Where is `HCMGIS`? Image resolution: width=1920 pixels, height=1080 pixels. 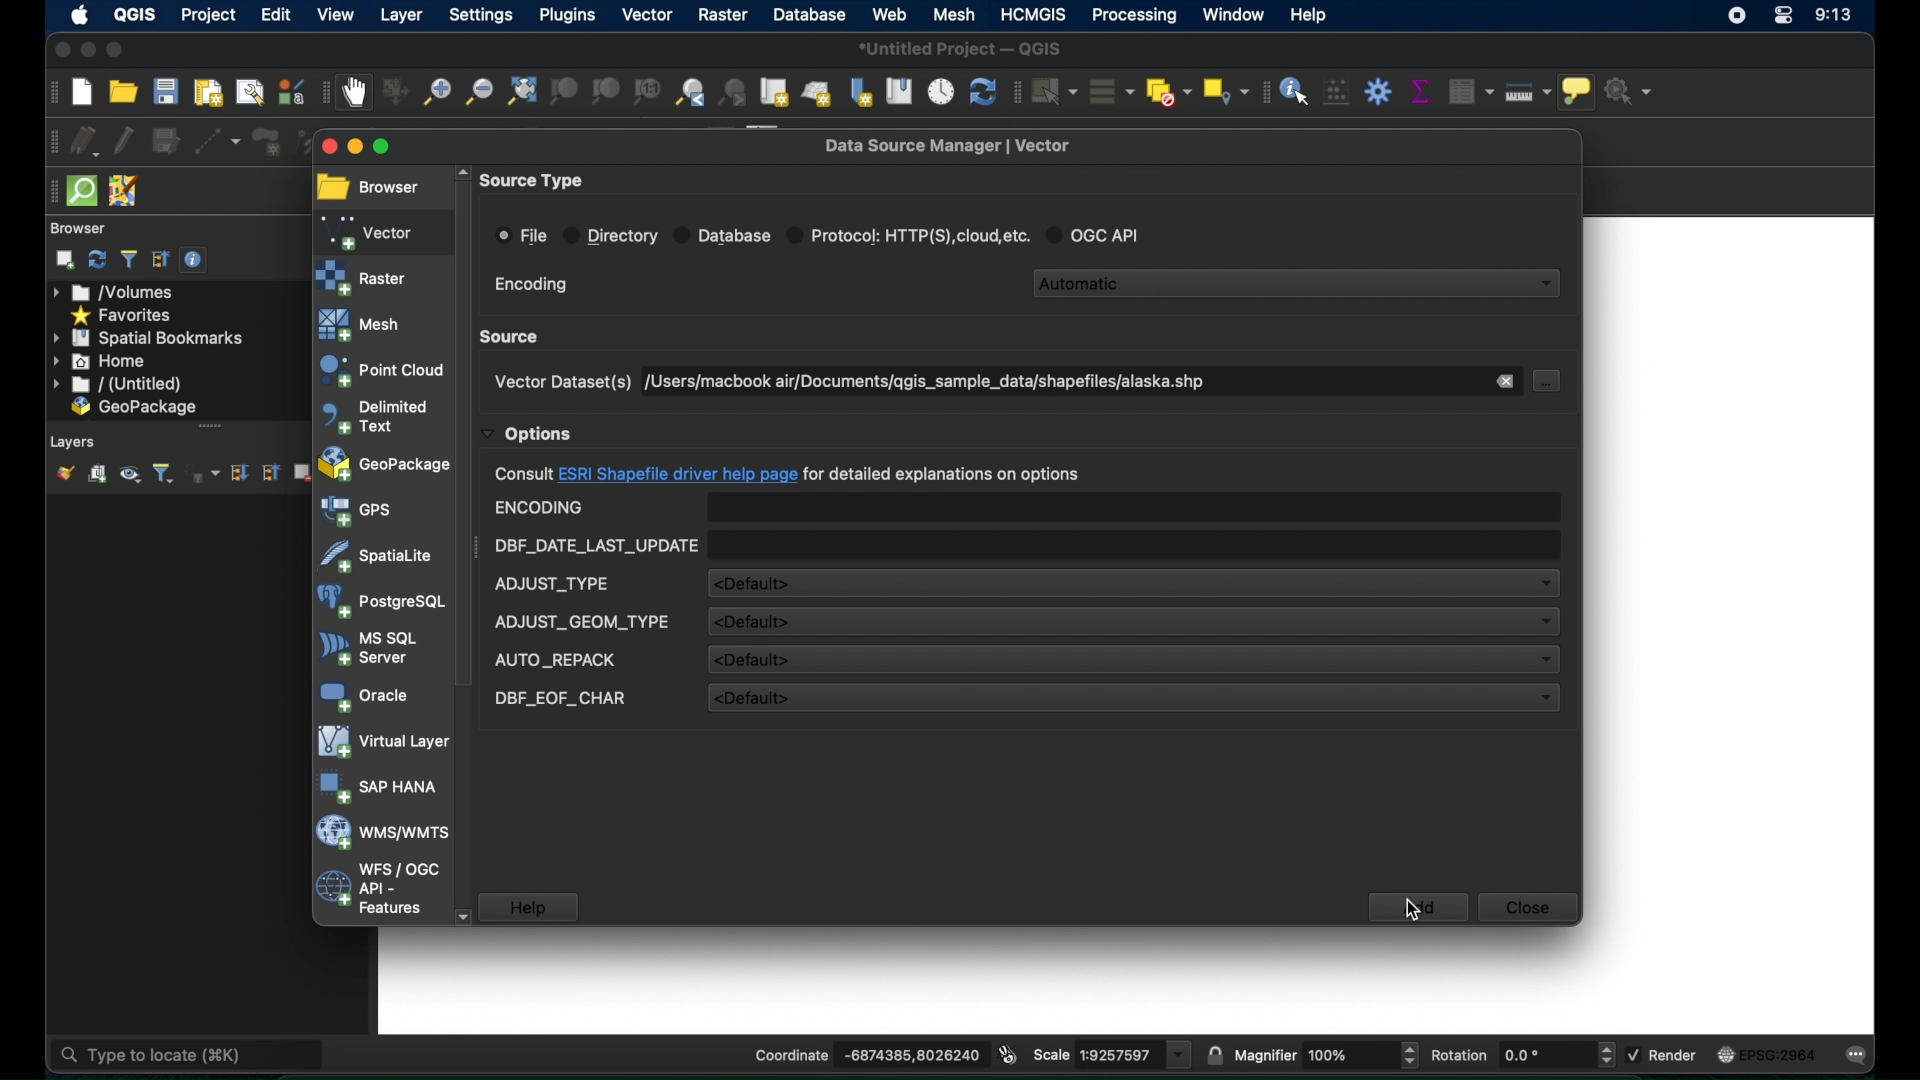 HCMGIS is located at coordinates (1035, 14).